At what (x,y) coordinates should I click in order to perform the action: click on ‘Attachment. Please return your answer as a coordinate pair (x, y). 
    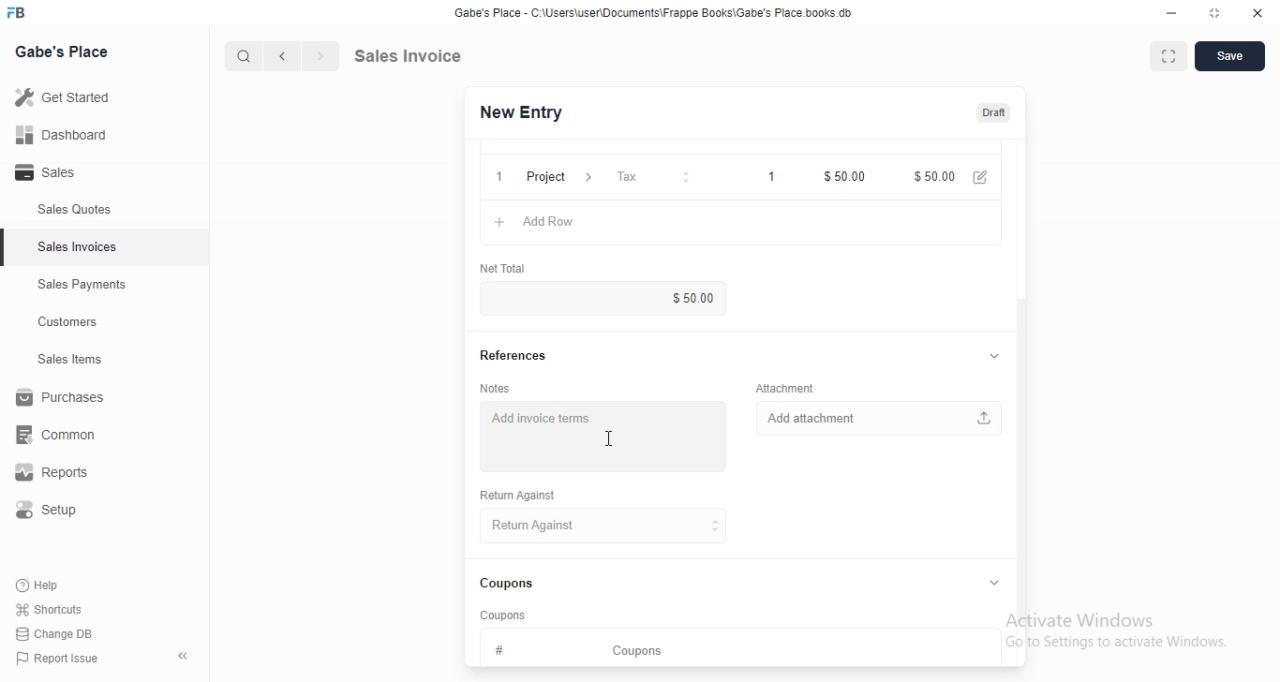
    Looking at the image, I should click on (785, 388).